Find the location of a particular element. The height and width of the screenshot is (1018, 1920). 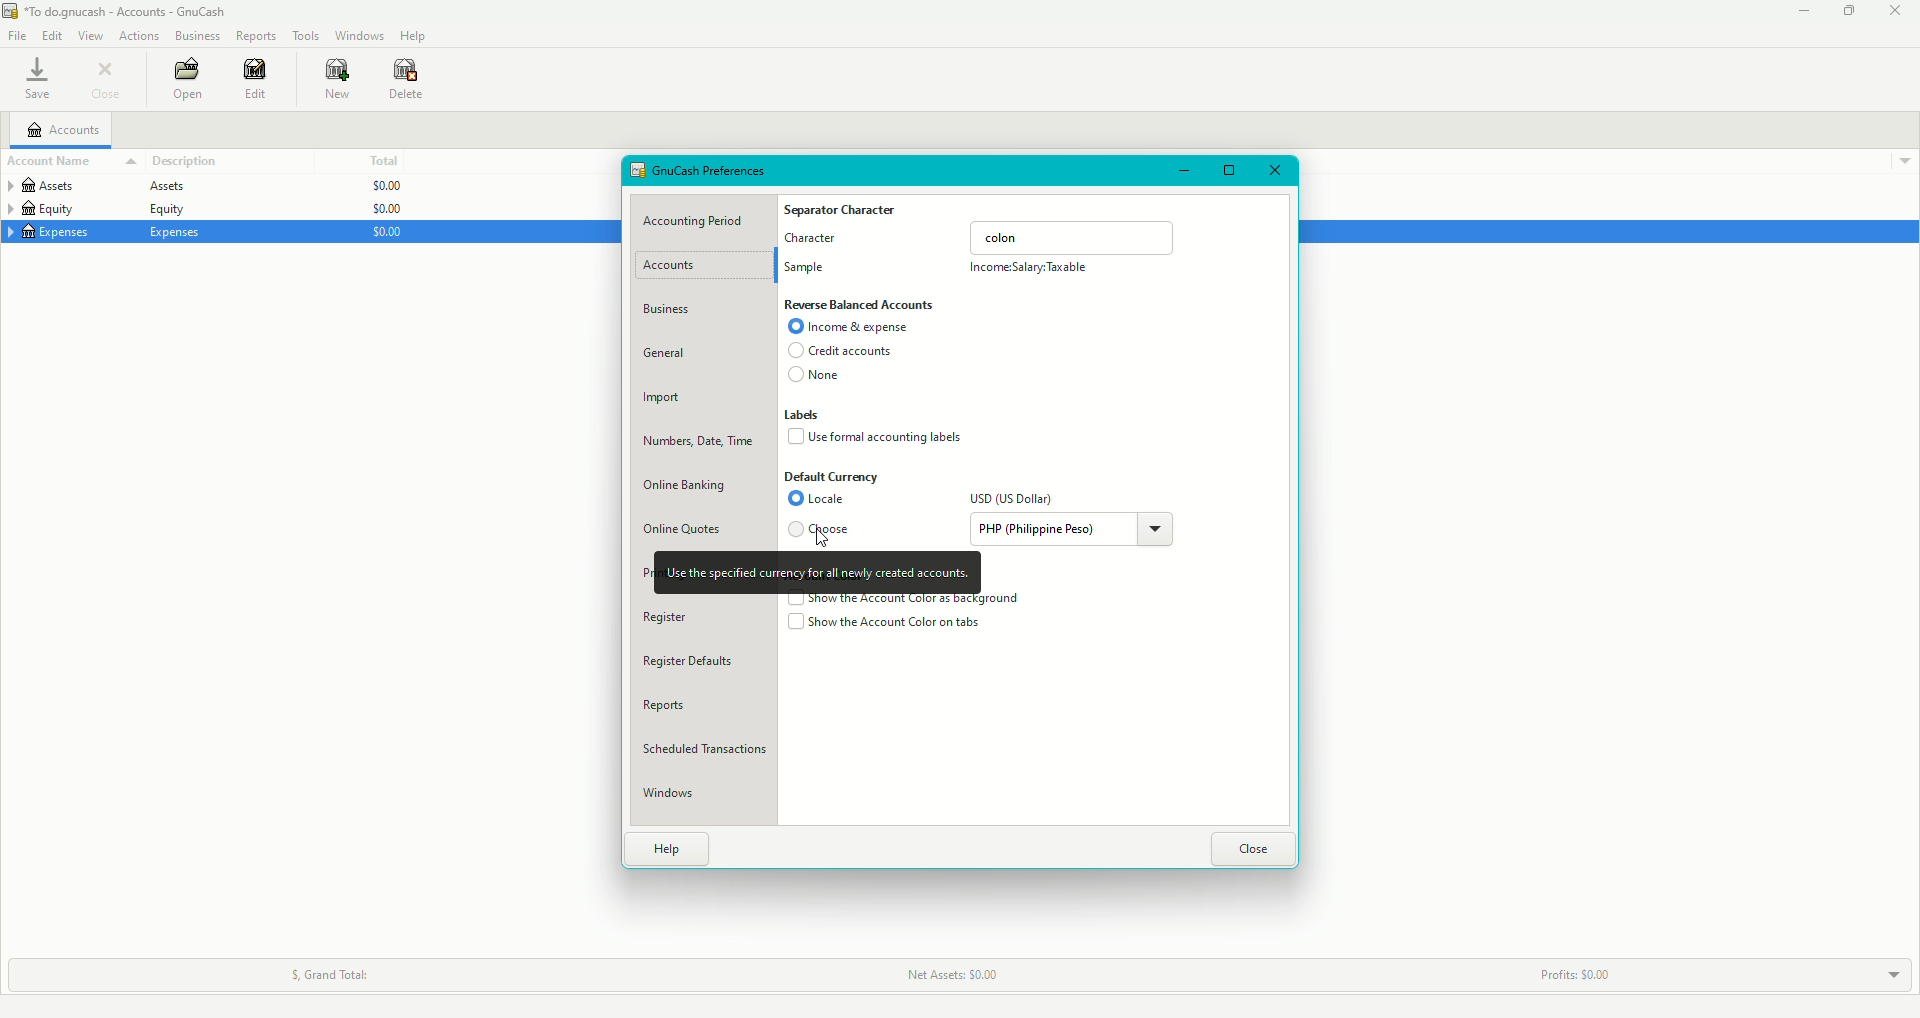

Close is located at coordinates (107, 79).